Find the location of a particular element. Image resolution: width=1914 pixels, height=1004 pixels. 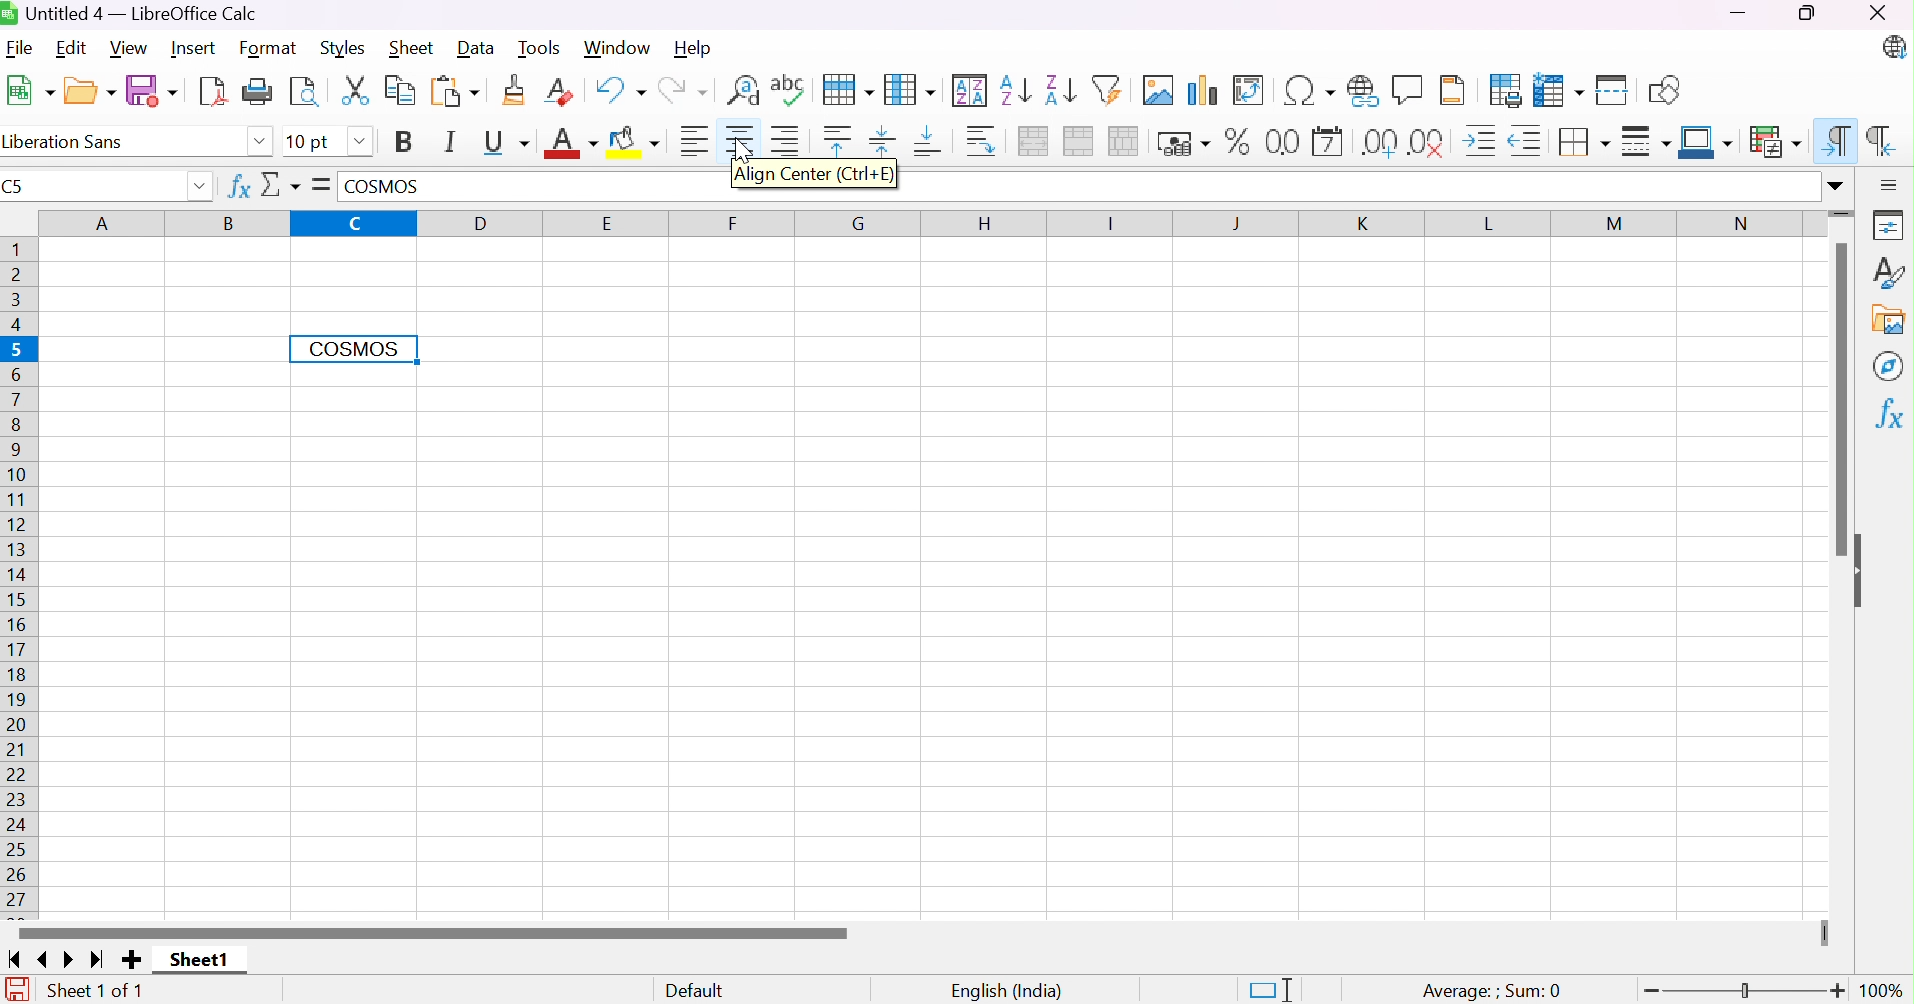

Wrap Text is located at coordinates (982, 141).